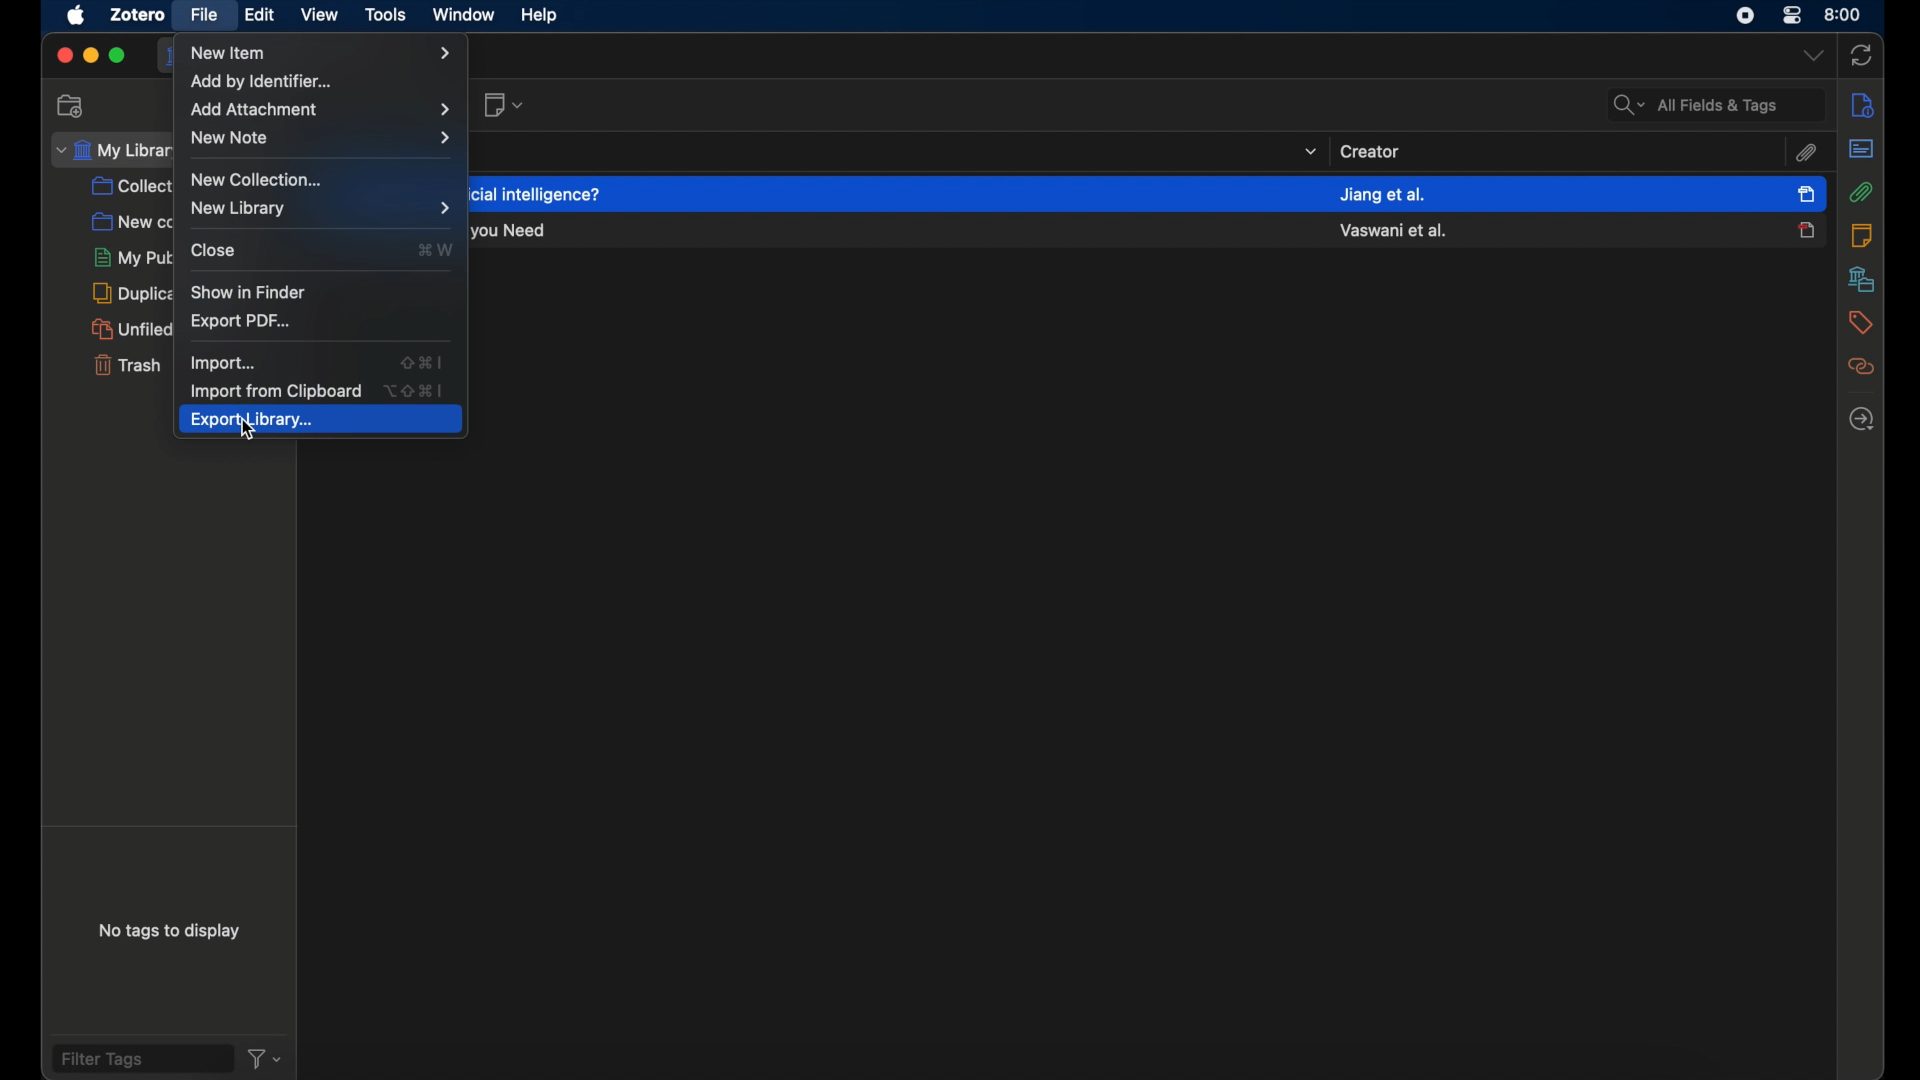 This screenshot has width=1920, height=1080. I want to click on sync, so click(1862, 53).